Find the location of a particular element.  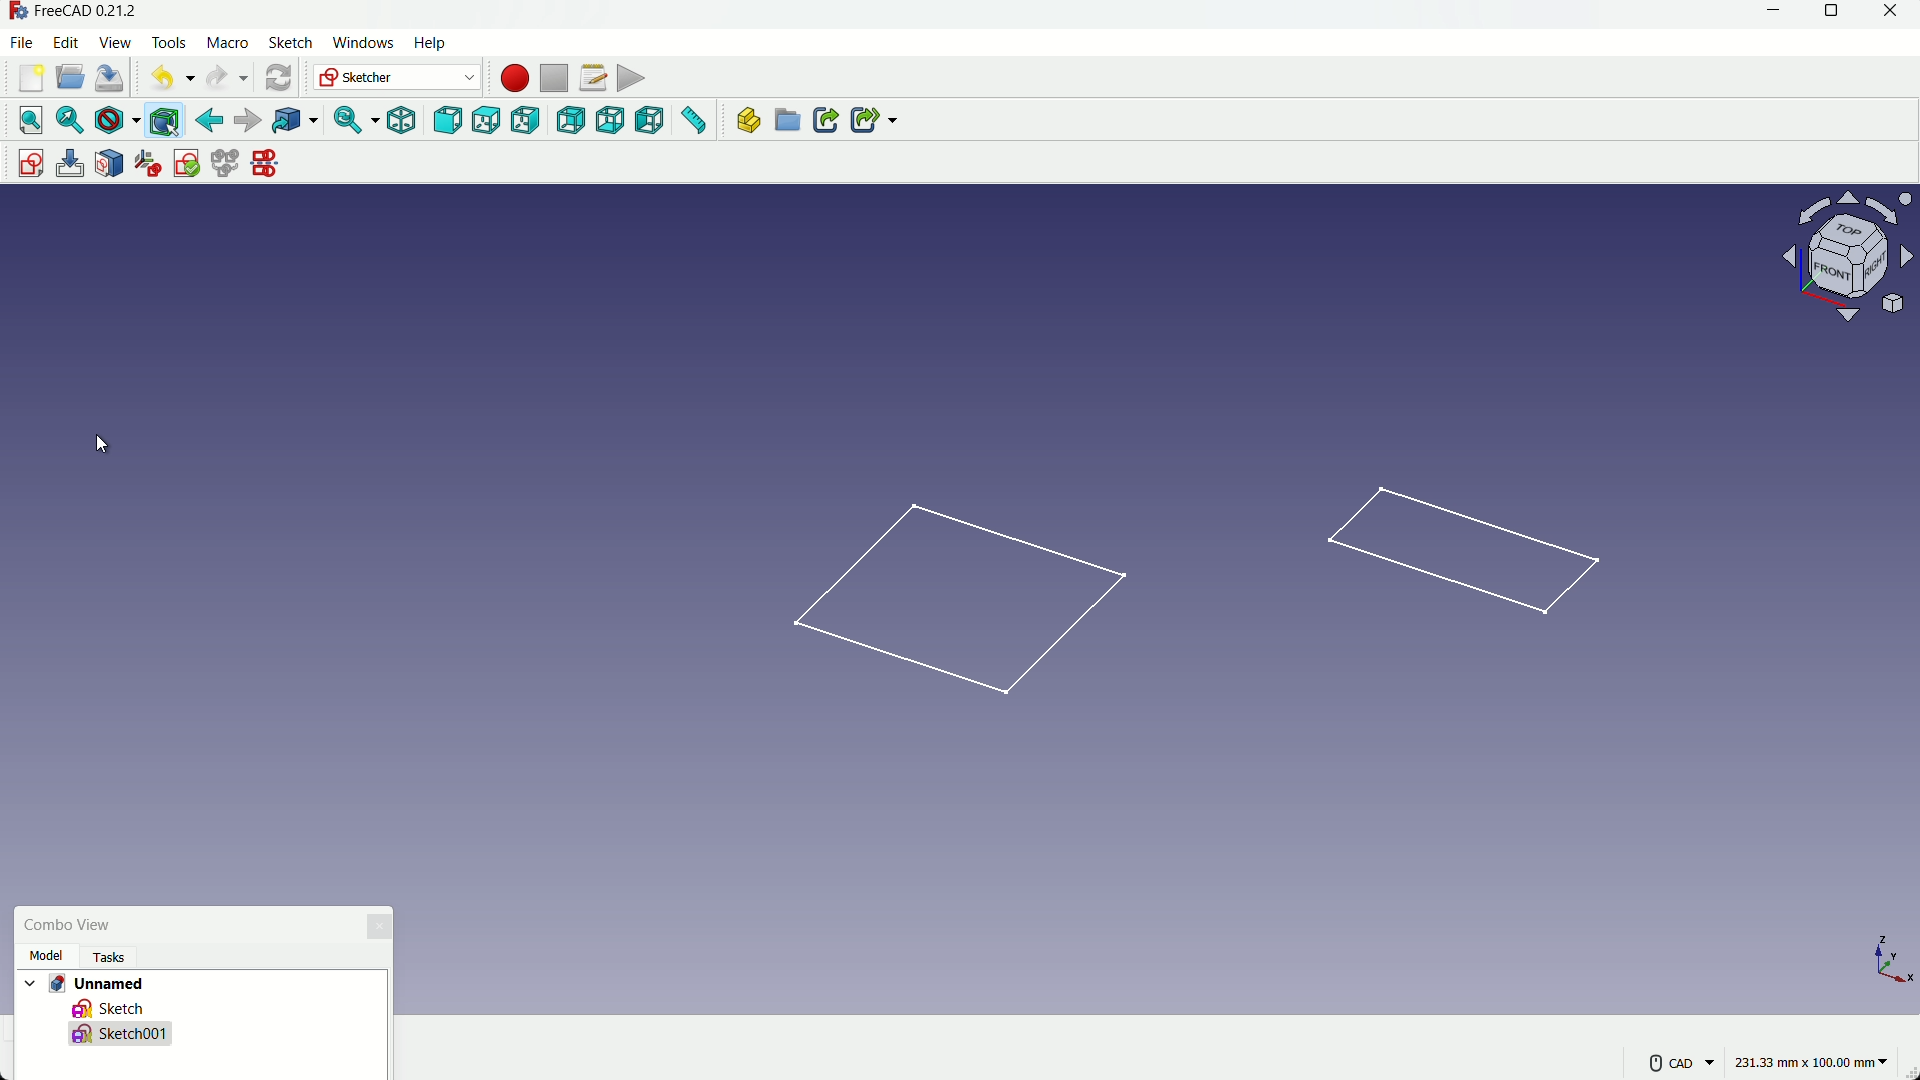

front view is located at coordinates (446, 122).